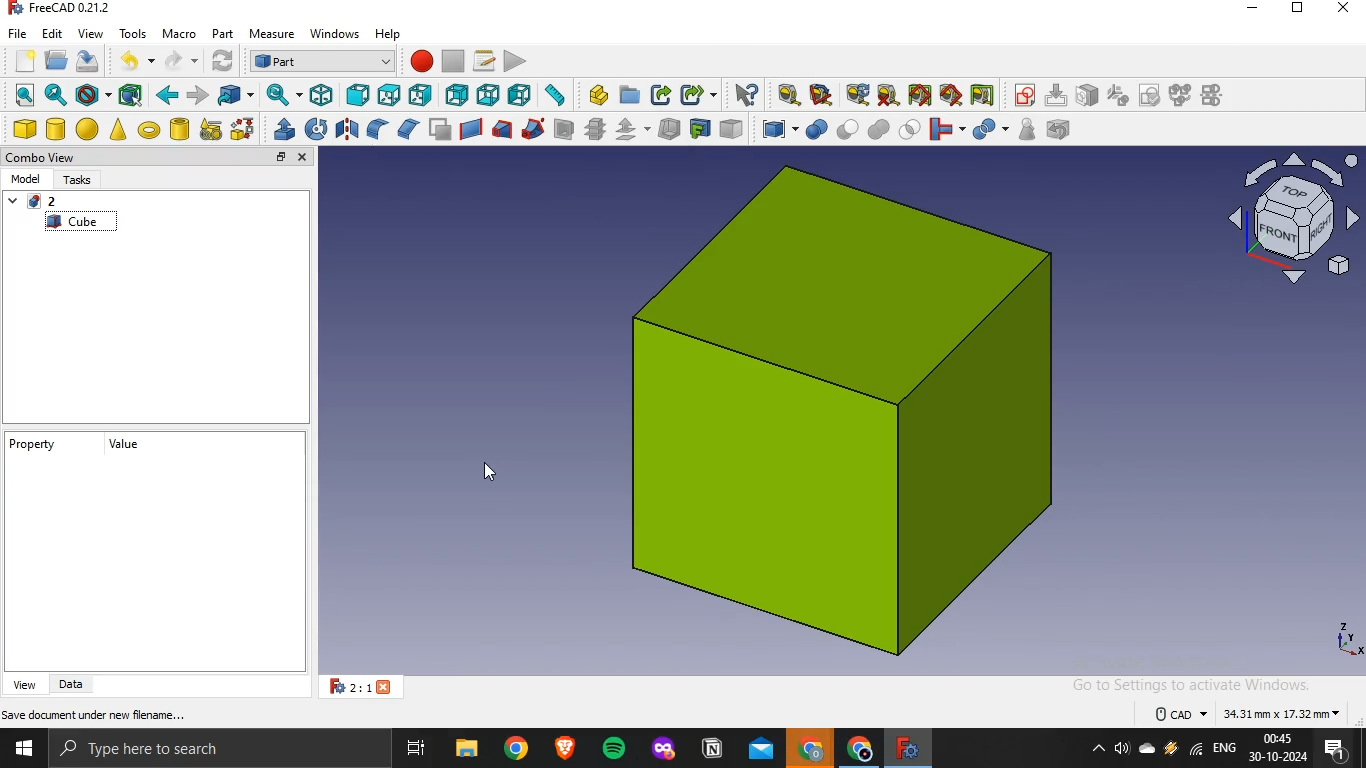 This screenshot has height=768, width=1366. I want to click on front, so click(356, 94).